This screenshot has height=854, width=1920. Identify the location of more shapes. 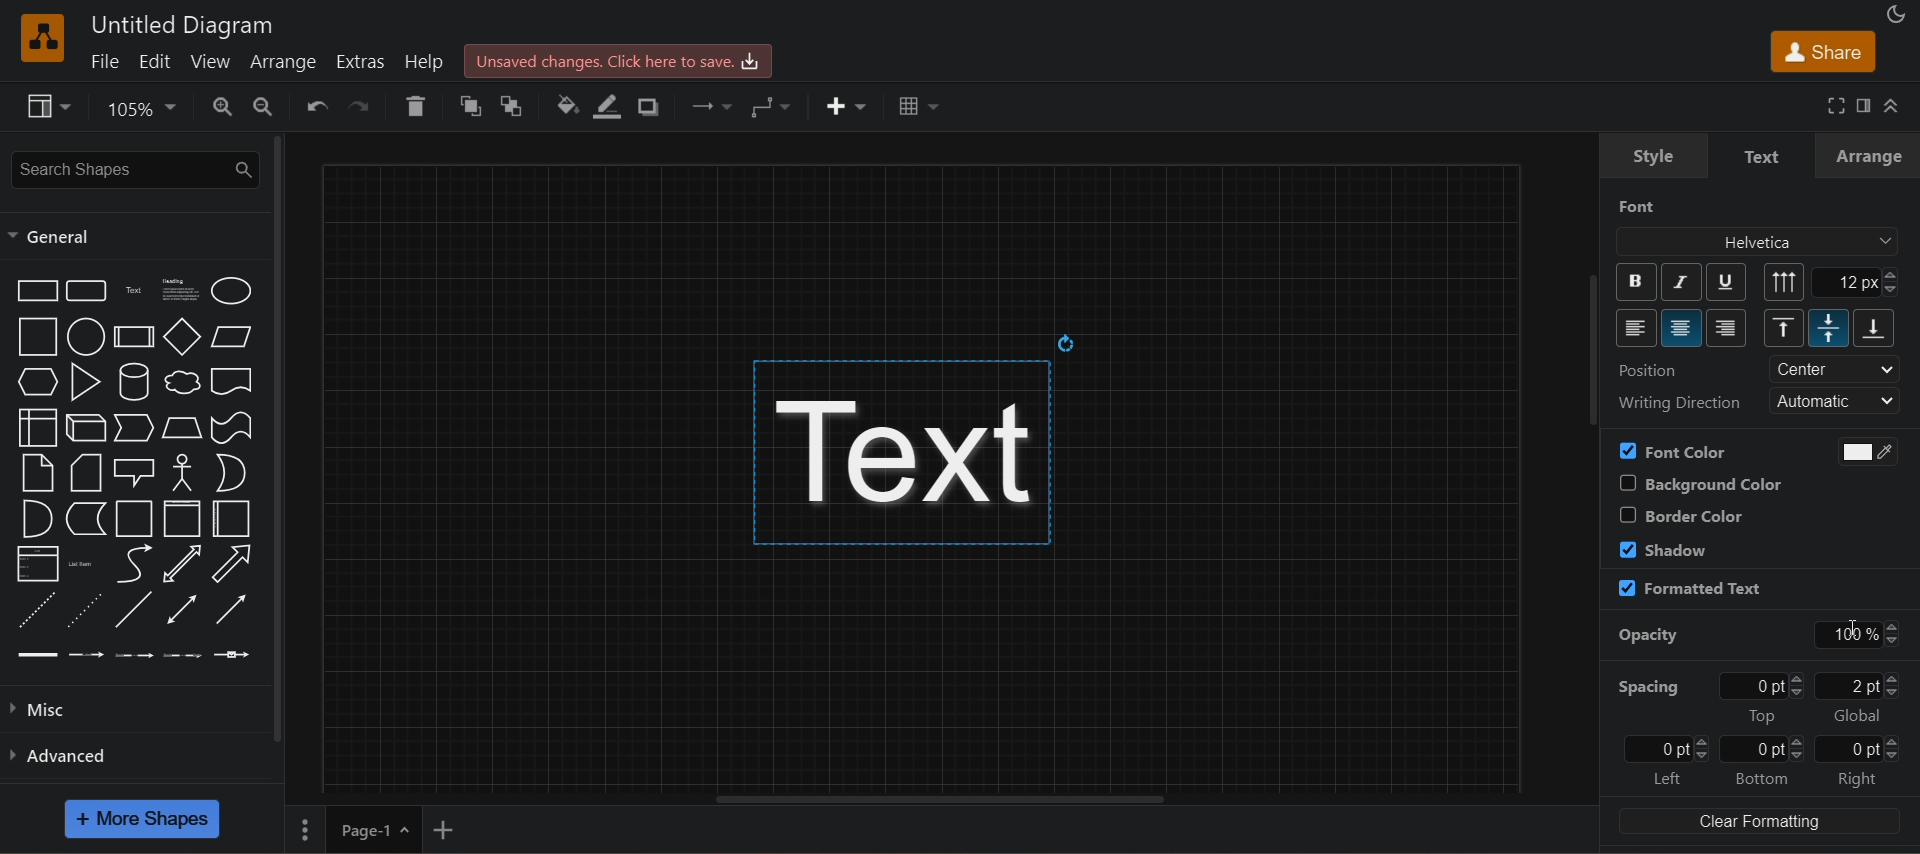
(142, 819).